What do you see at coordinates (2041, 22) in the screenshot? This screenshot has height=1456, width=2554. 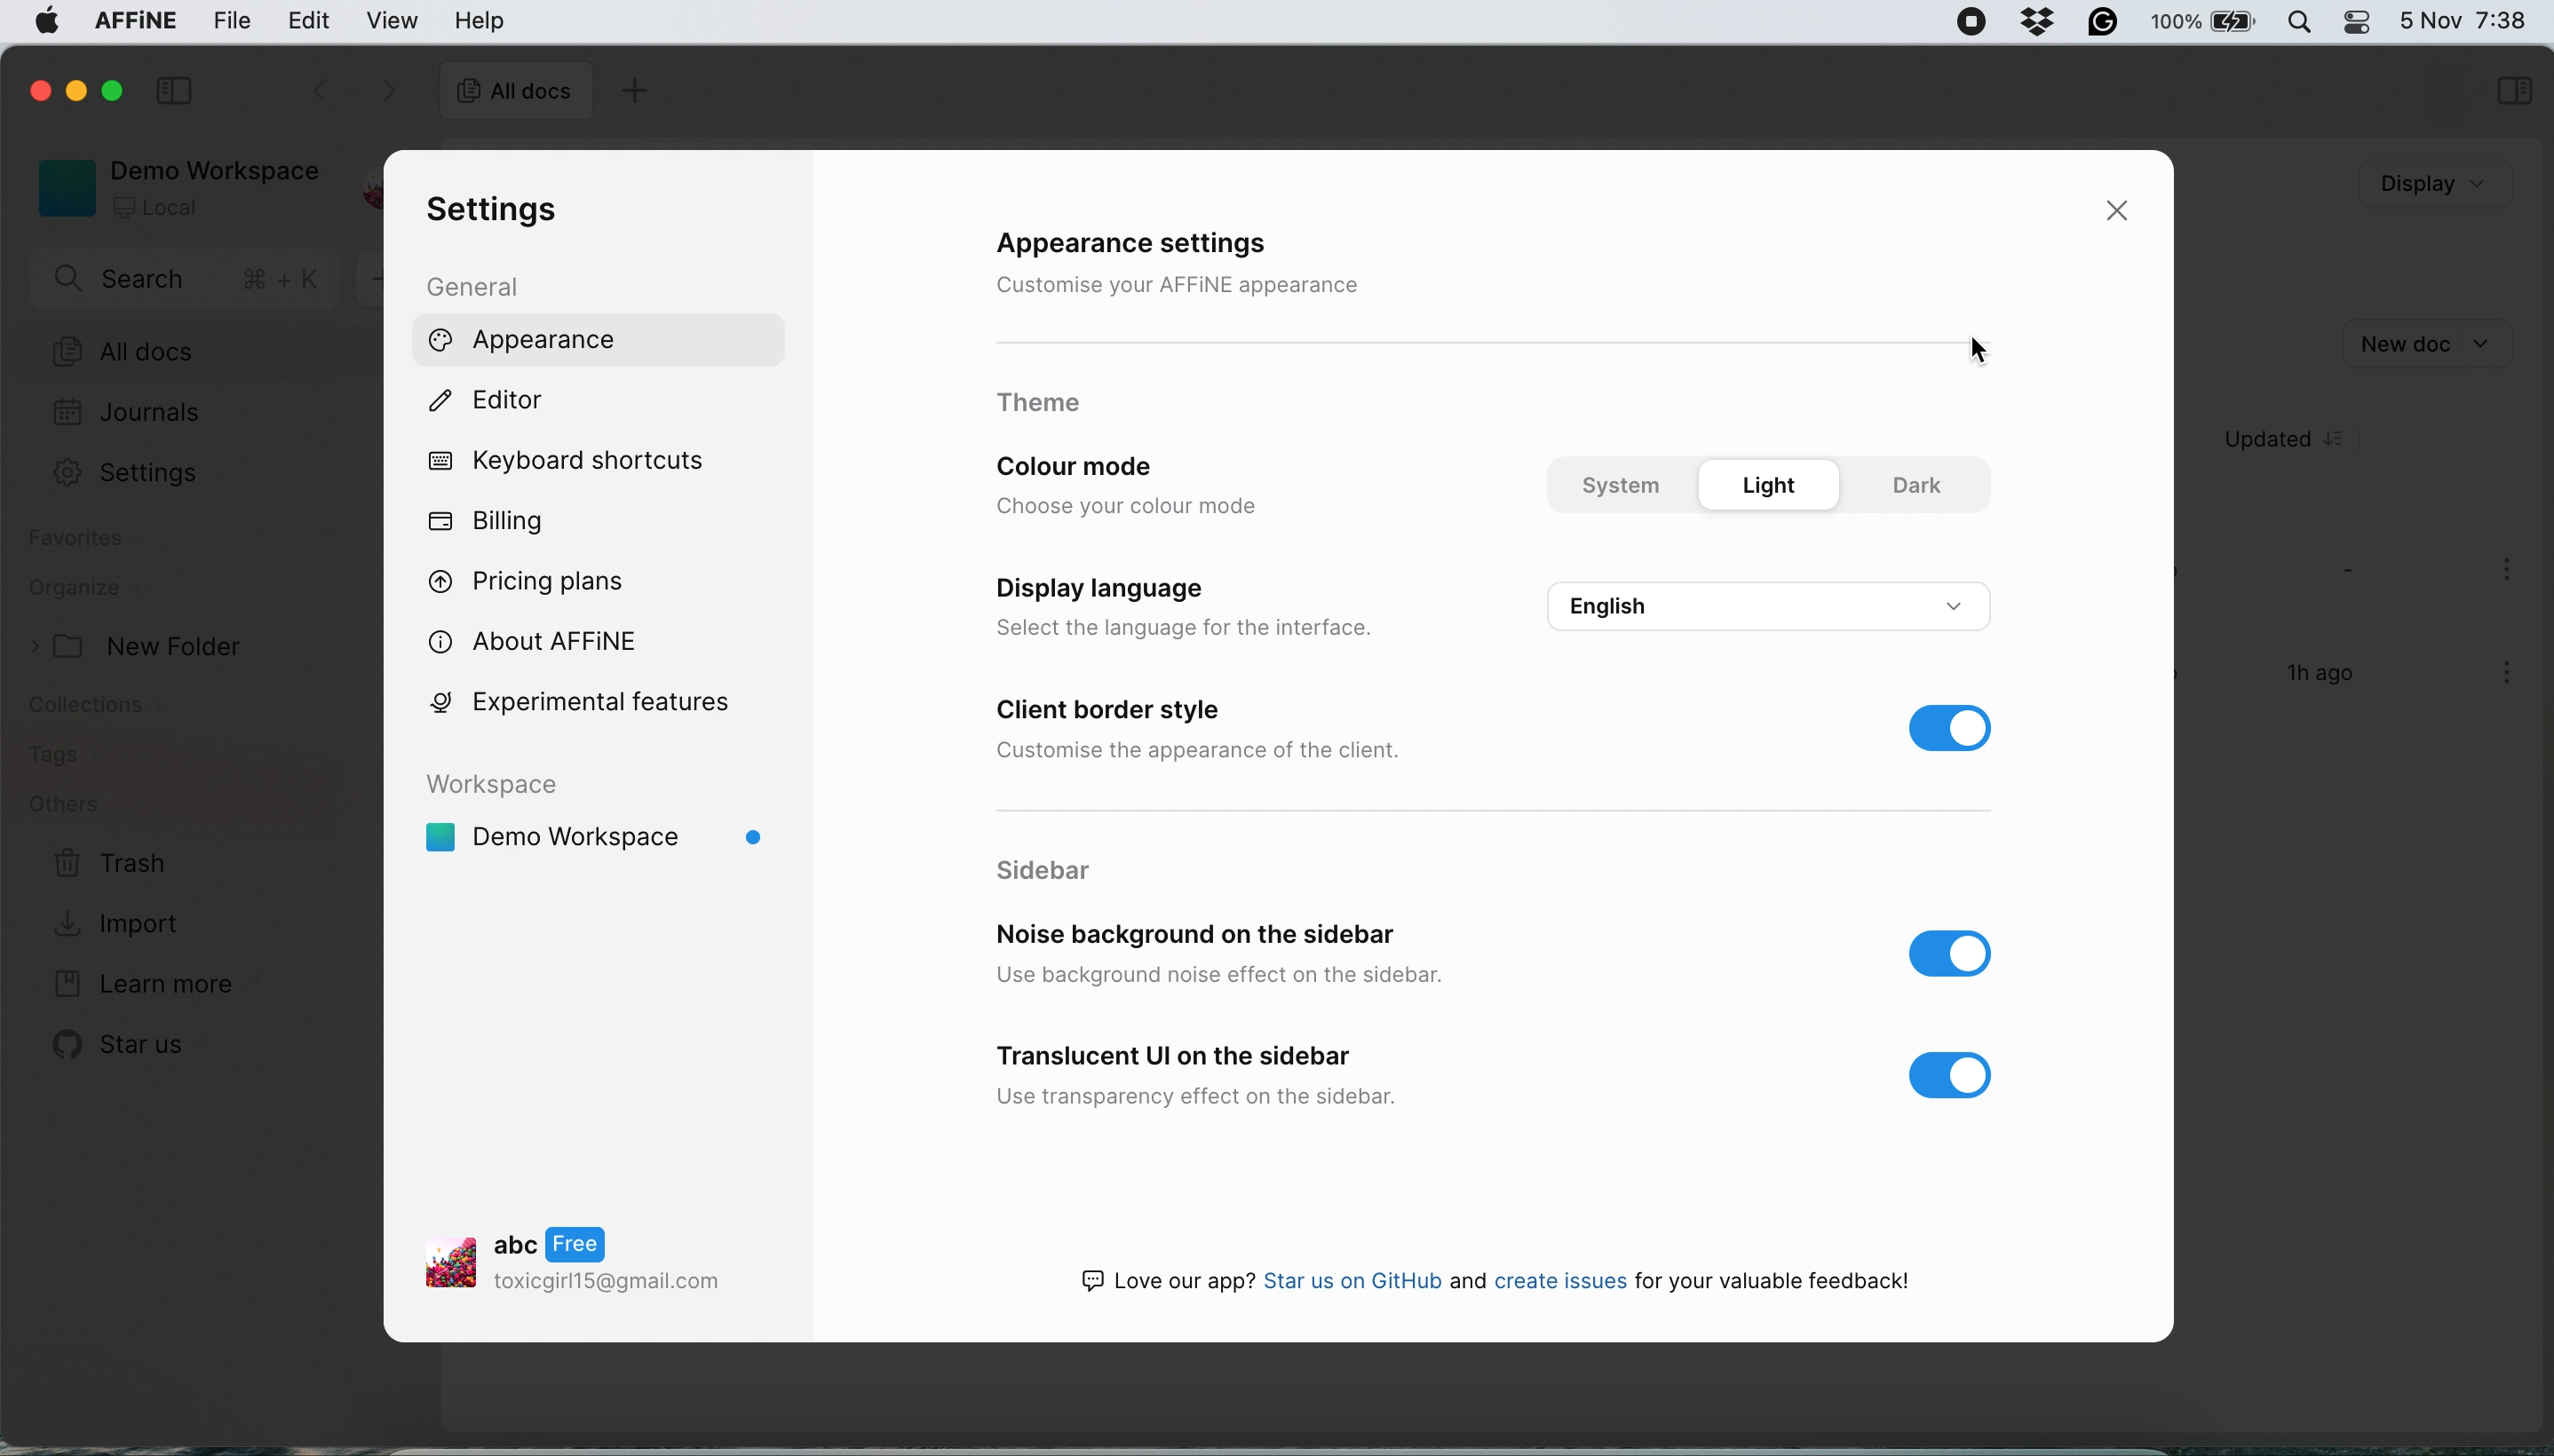 I see `dropbox` at bounding box center [2041, 22].